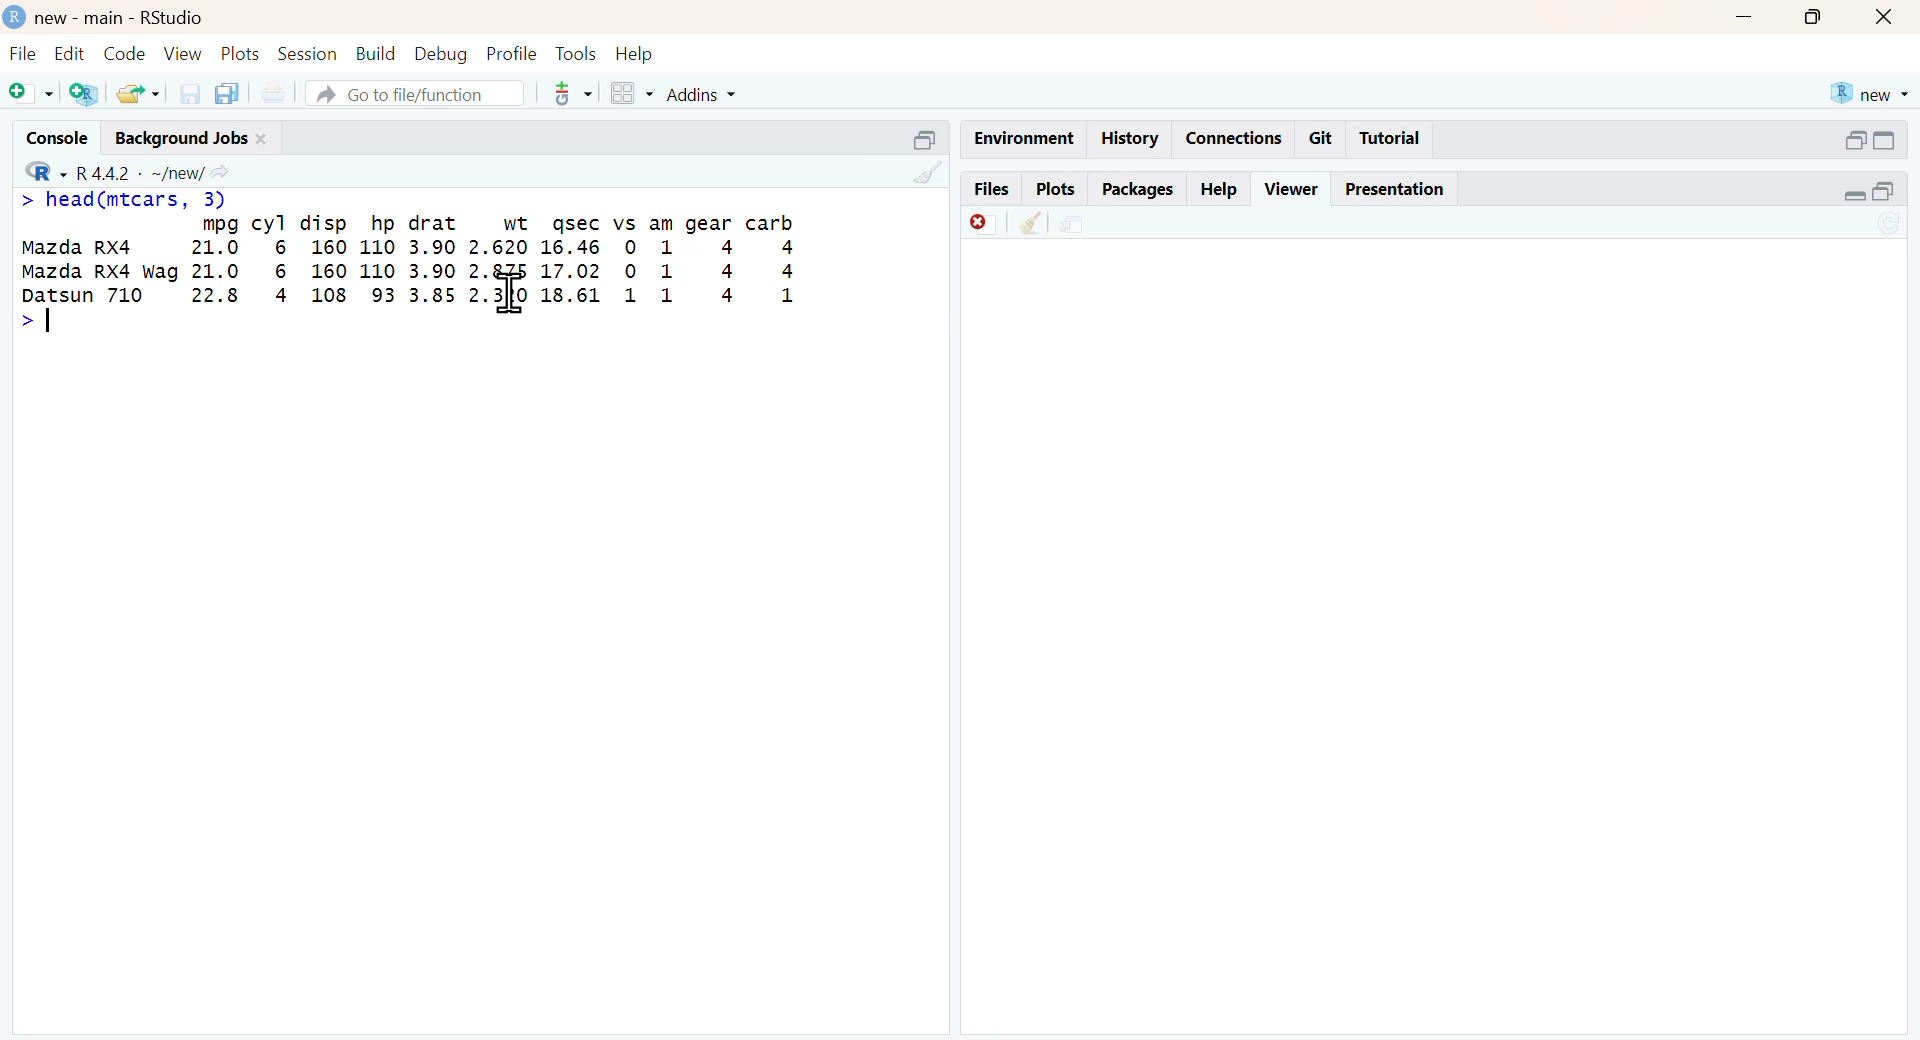 Image resolution: width=1920 pixels, height=1040 pixels. Describe the element at coordinates (1873, 92) in the screenshot. I see `® new +` at that location.